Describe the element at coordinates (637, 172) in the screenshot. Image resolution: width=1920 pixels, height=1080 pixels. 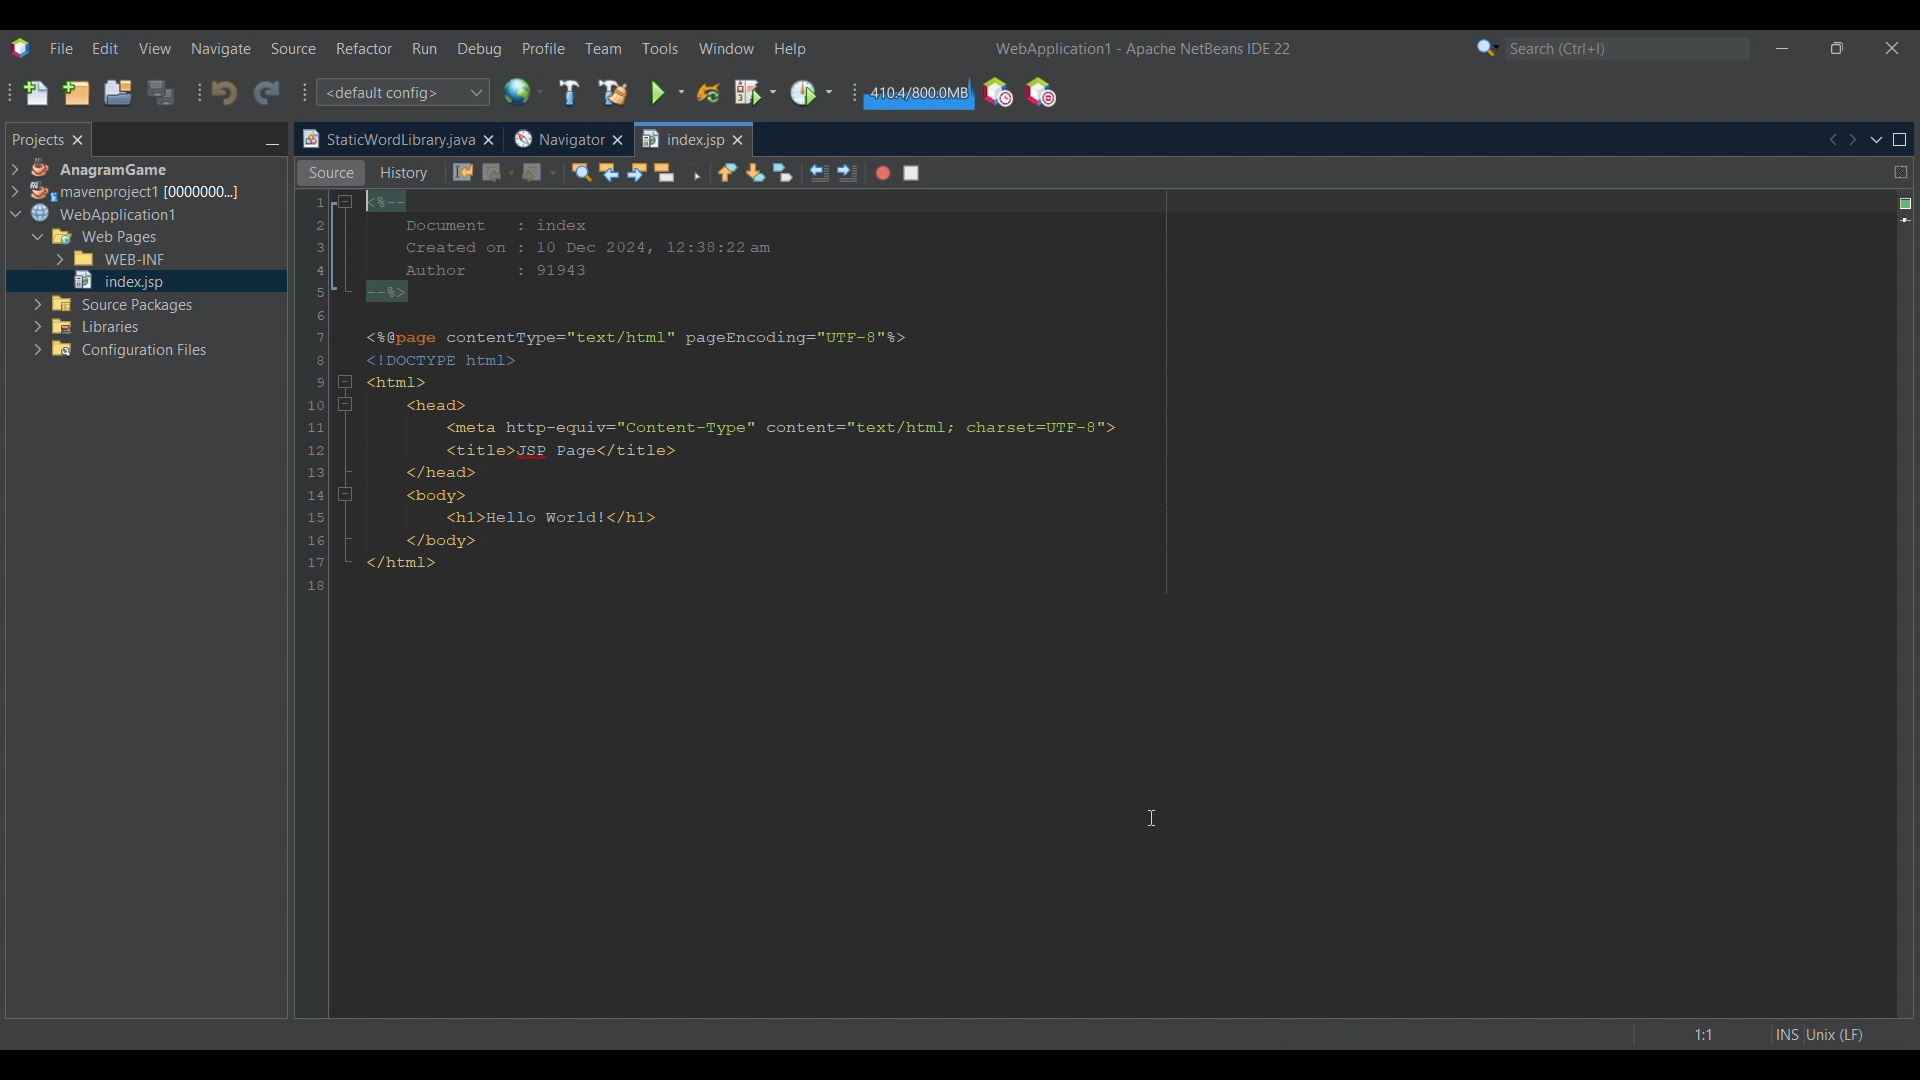
I see `Find next occurrence` at that location.